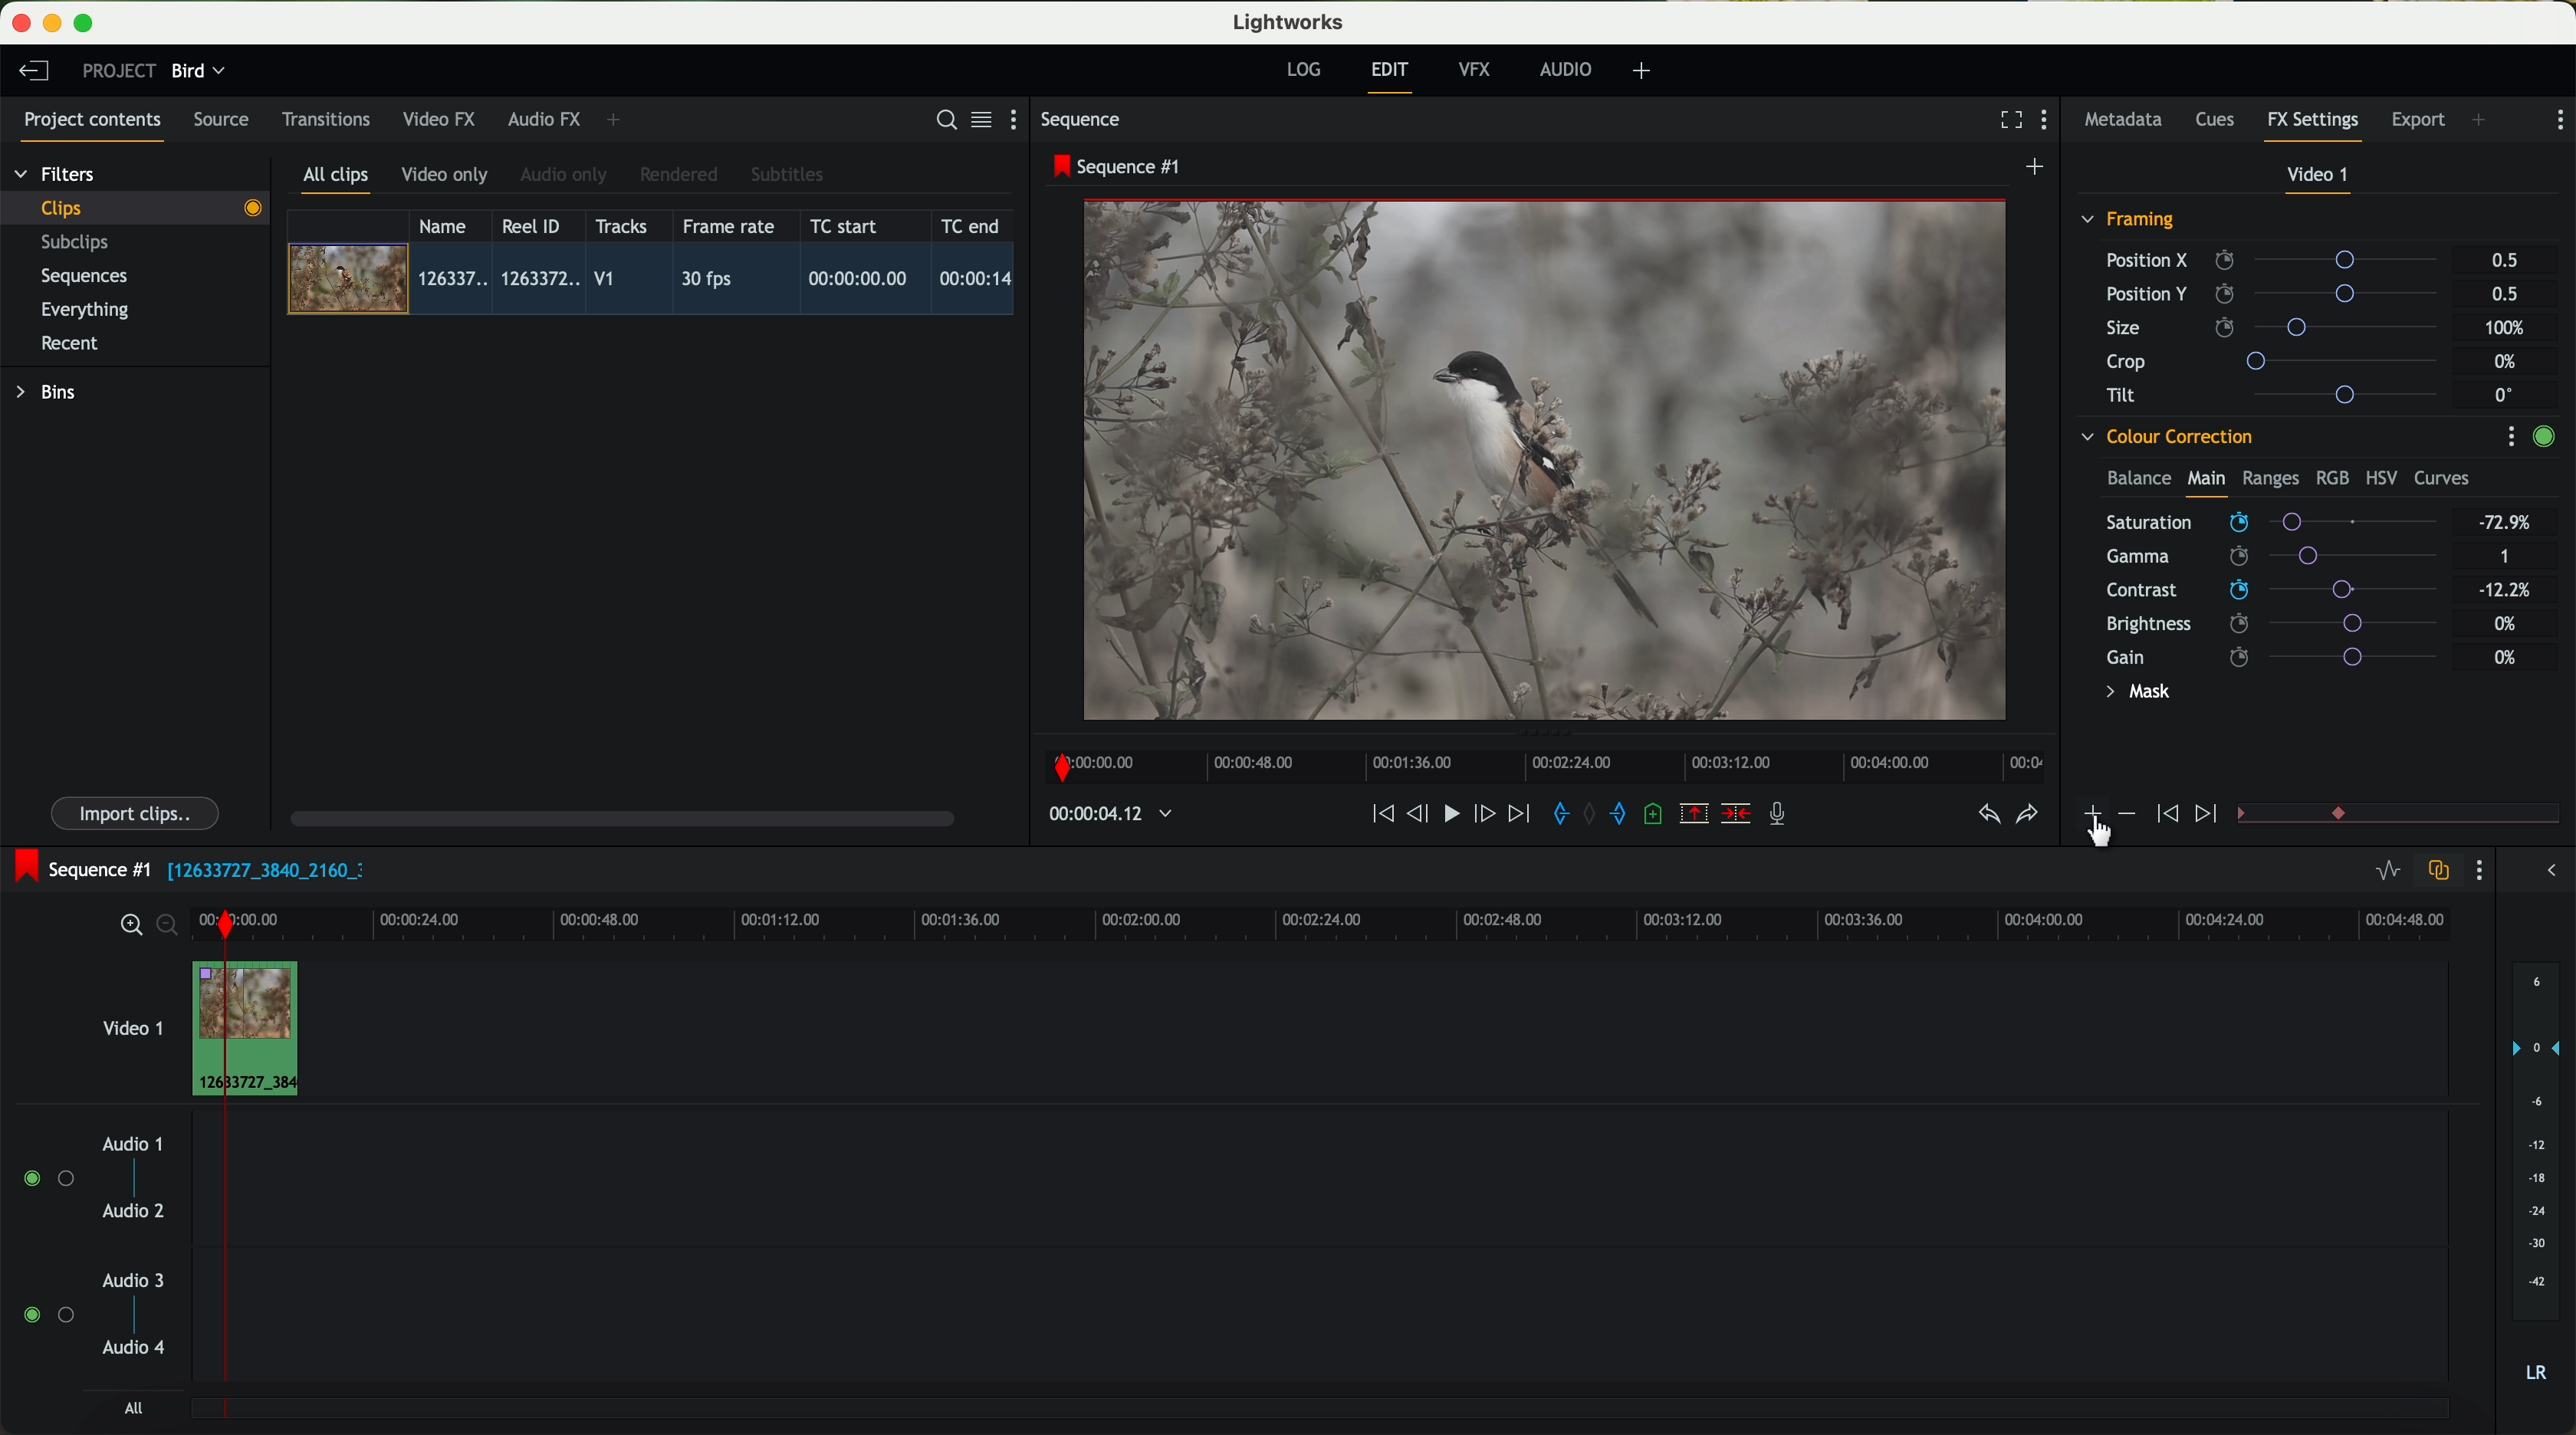  What do you see at coordinates (135, 1348) in the screenshot?
I see `audio 4` at bounding box center [135, 1348].